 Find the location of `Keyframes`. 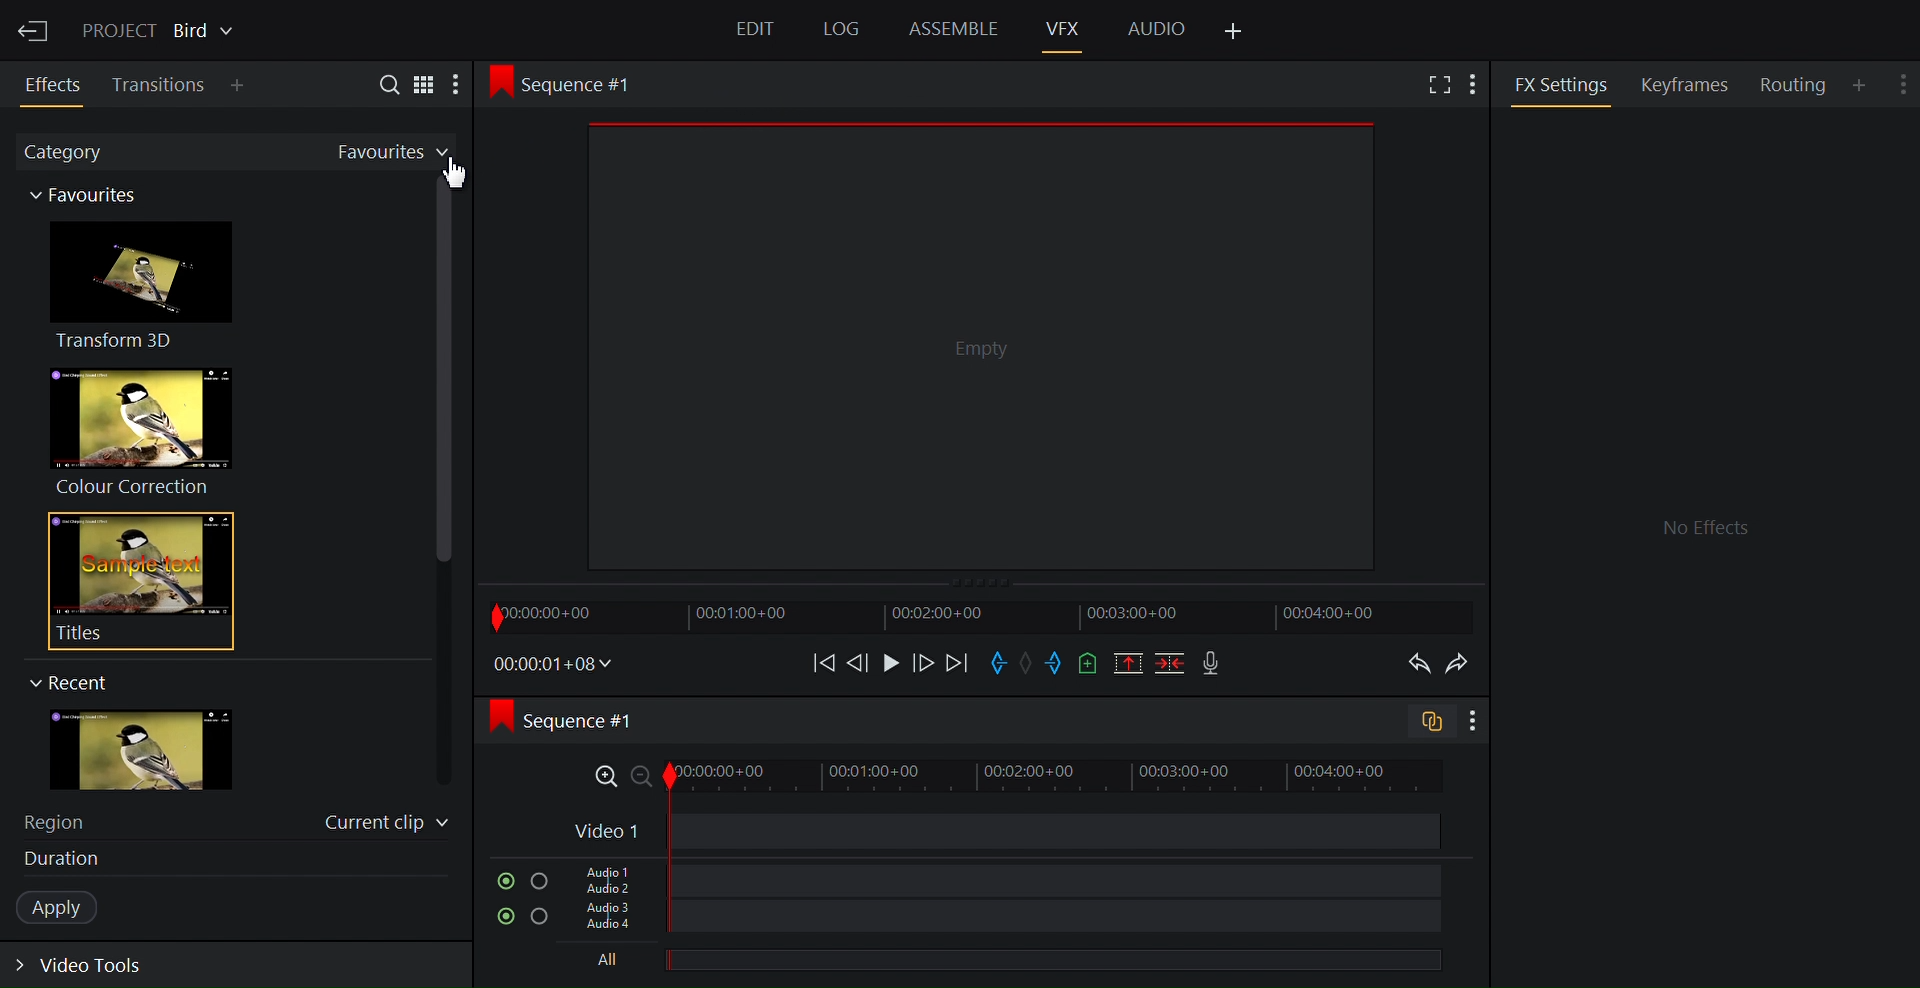

Keyframes is located at coordinates (1693, 84).